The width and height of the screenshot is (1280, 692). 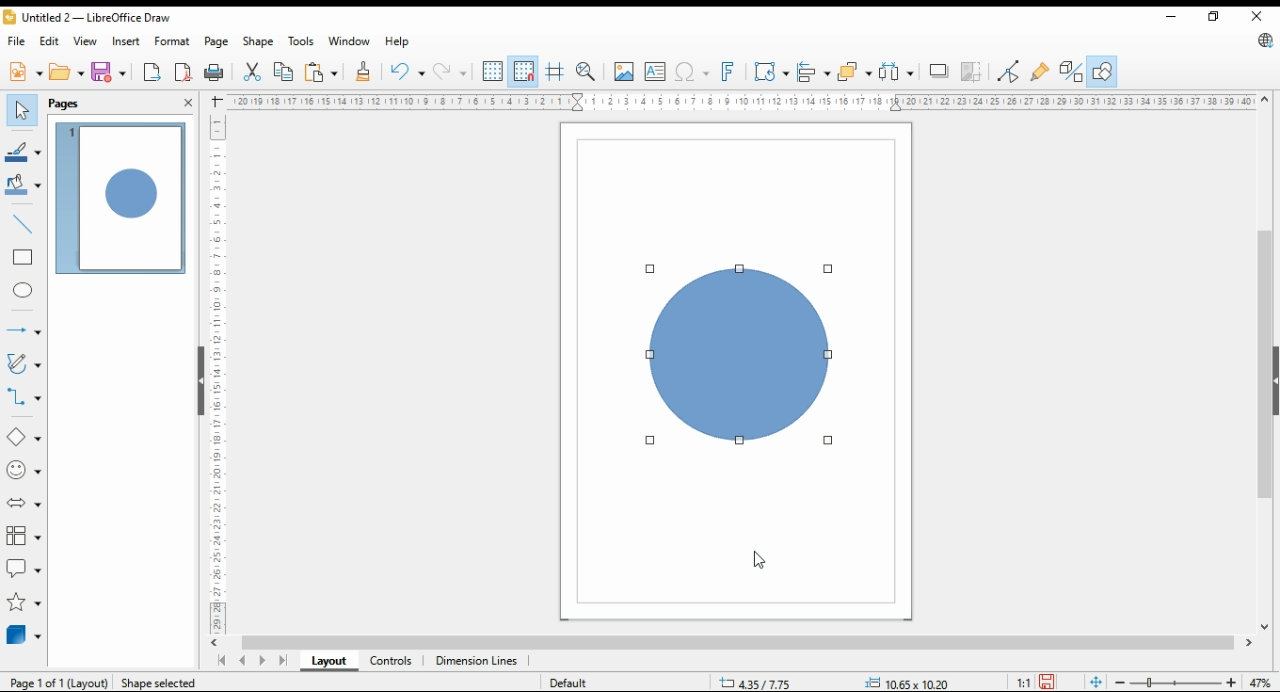 I want to click on copy, so click(x=284, y=72).